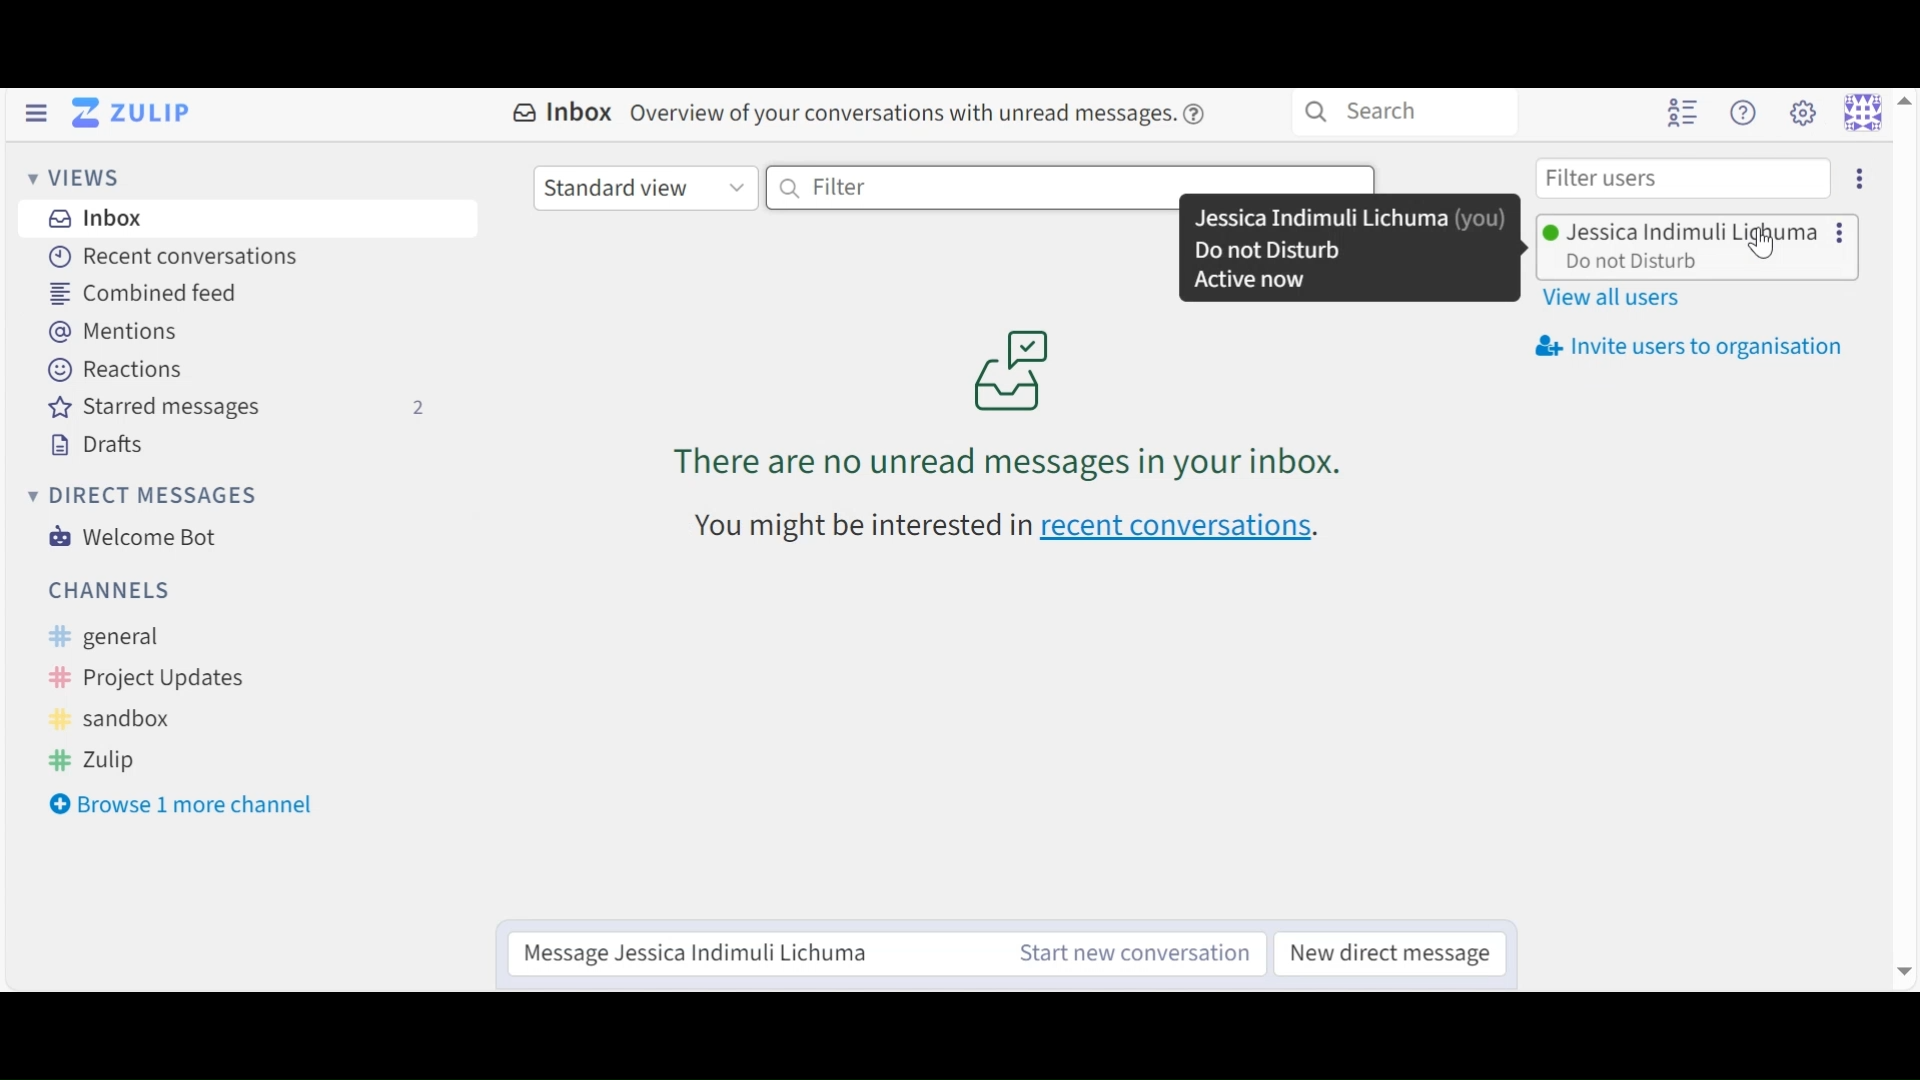  Describe the element at coordinates (1777, 256) in the screenshot. I see `Cursor` at that location.